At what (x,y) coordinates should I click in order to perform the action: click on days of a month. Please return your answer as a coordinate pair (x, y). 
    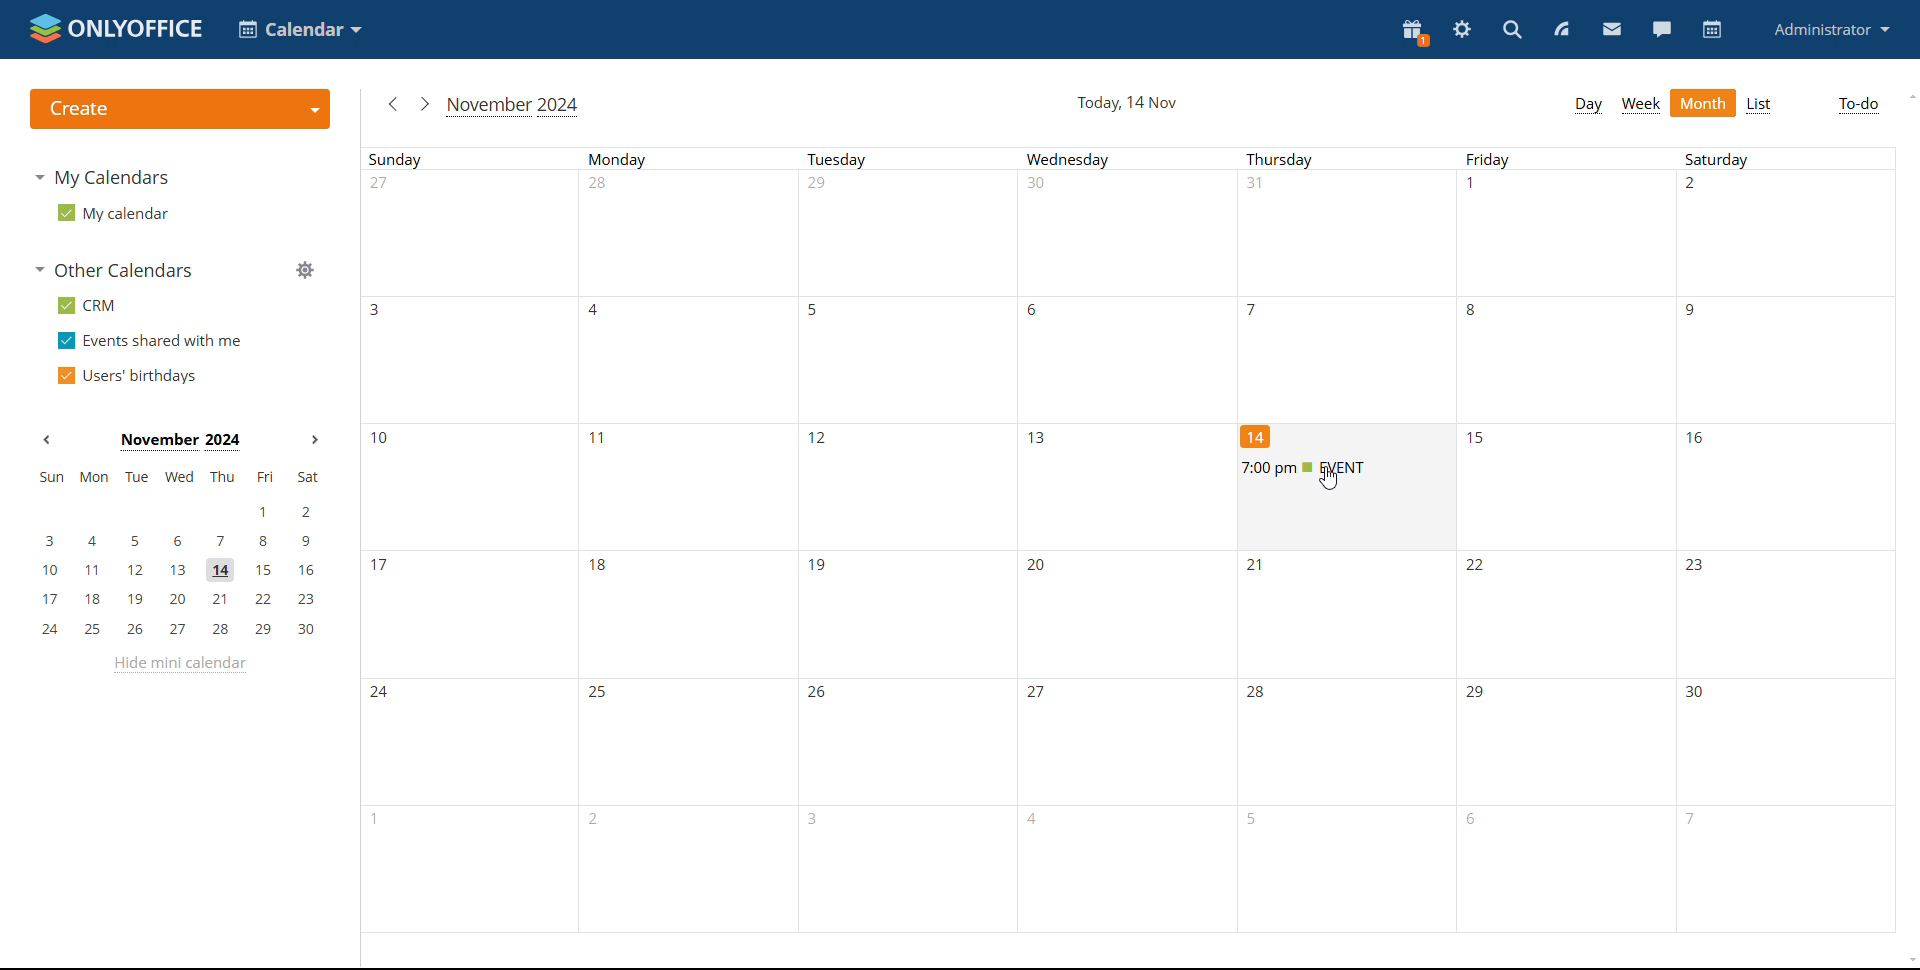
    Looking at the image, I should click on (561, 552).